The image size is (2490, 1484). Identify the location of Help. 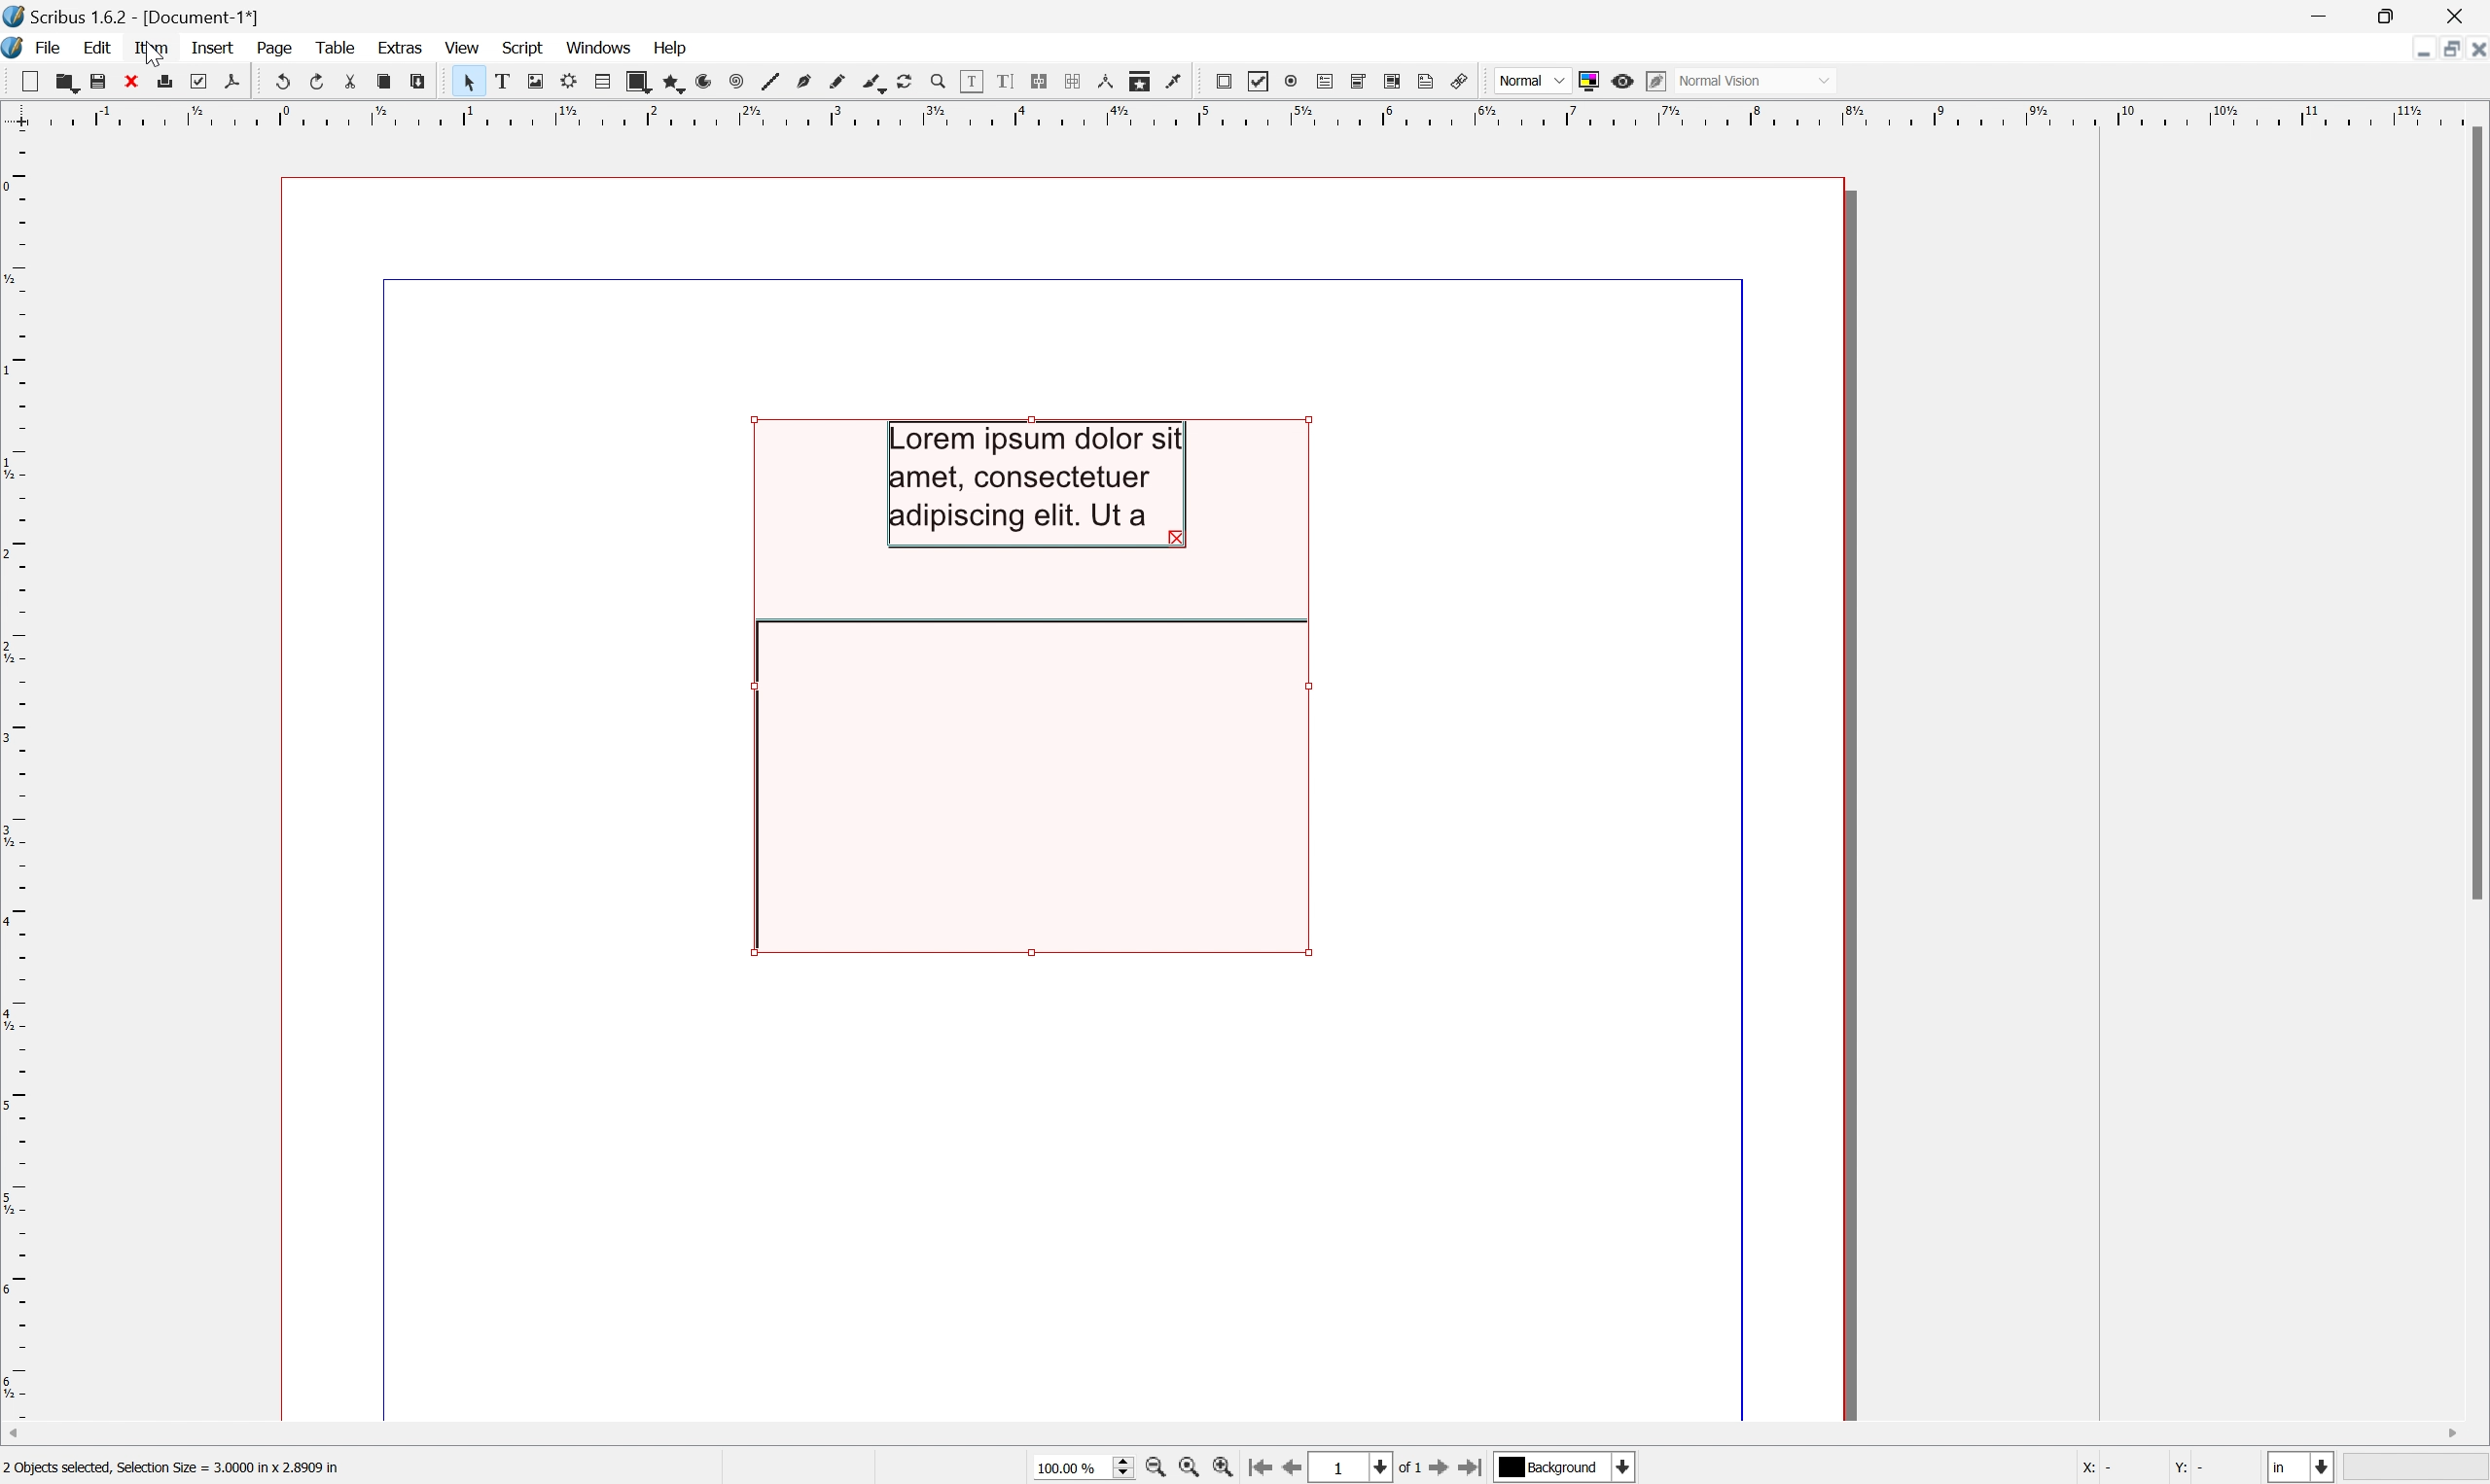
(671, 47).